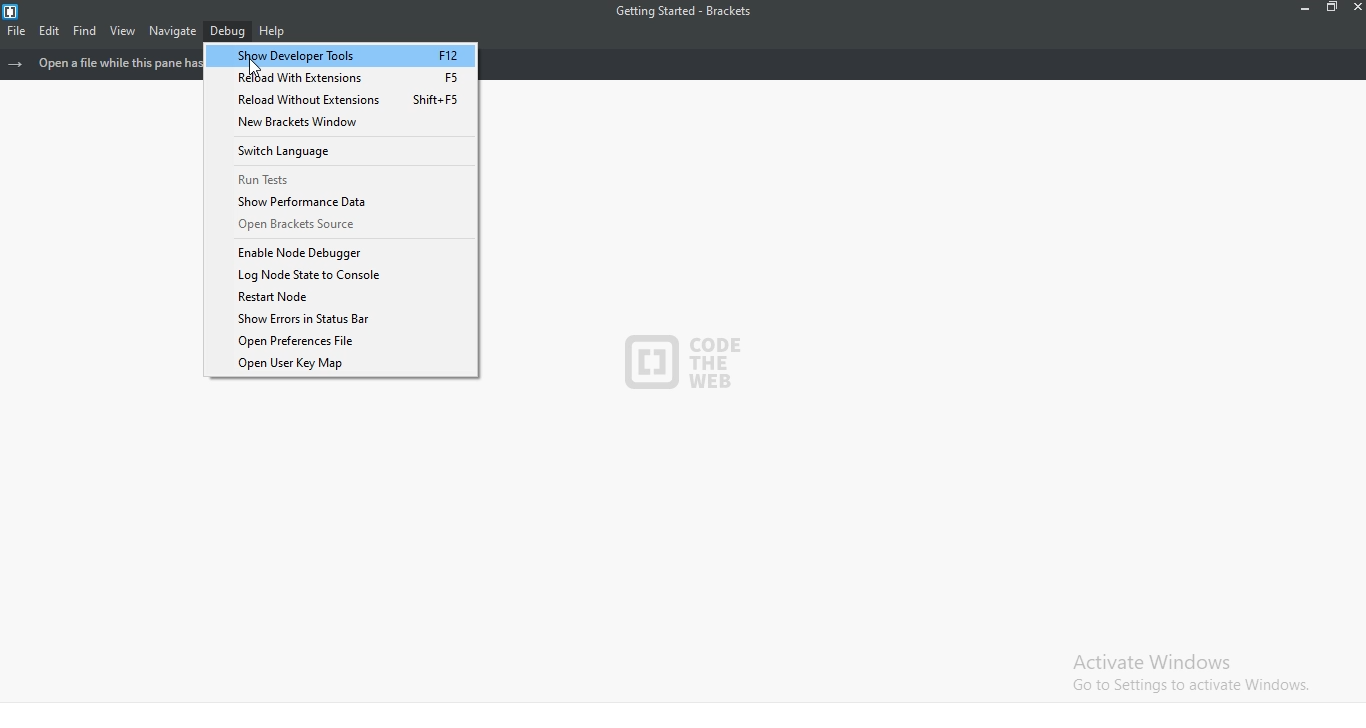 The width and height of the screenshot is (1366, 728). What do you see at coordinates (14, 30) in the screenshot?
I see `file` at bounding box center [14, 30].